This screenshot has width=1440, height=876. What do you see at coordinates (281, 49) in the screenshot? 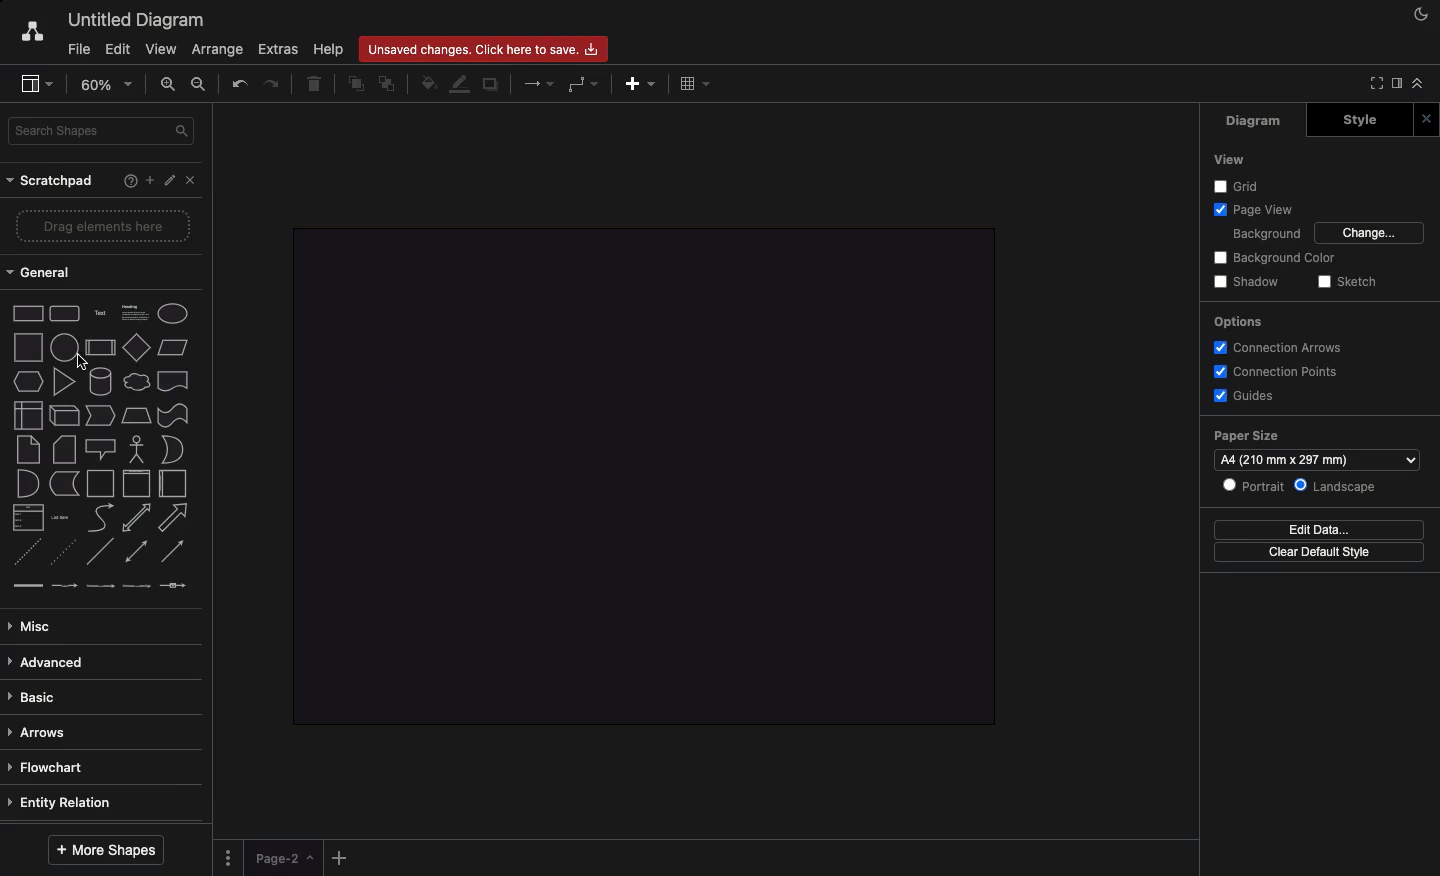
I see `Extras` at bounding box center [281, 49].